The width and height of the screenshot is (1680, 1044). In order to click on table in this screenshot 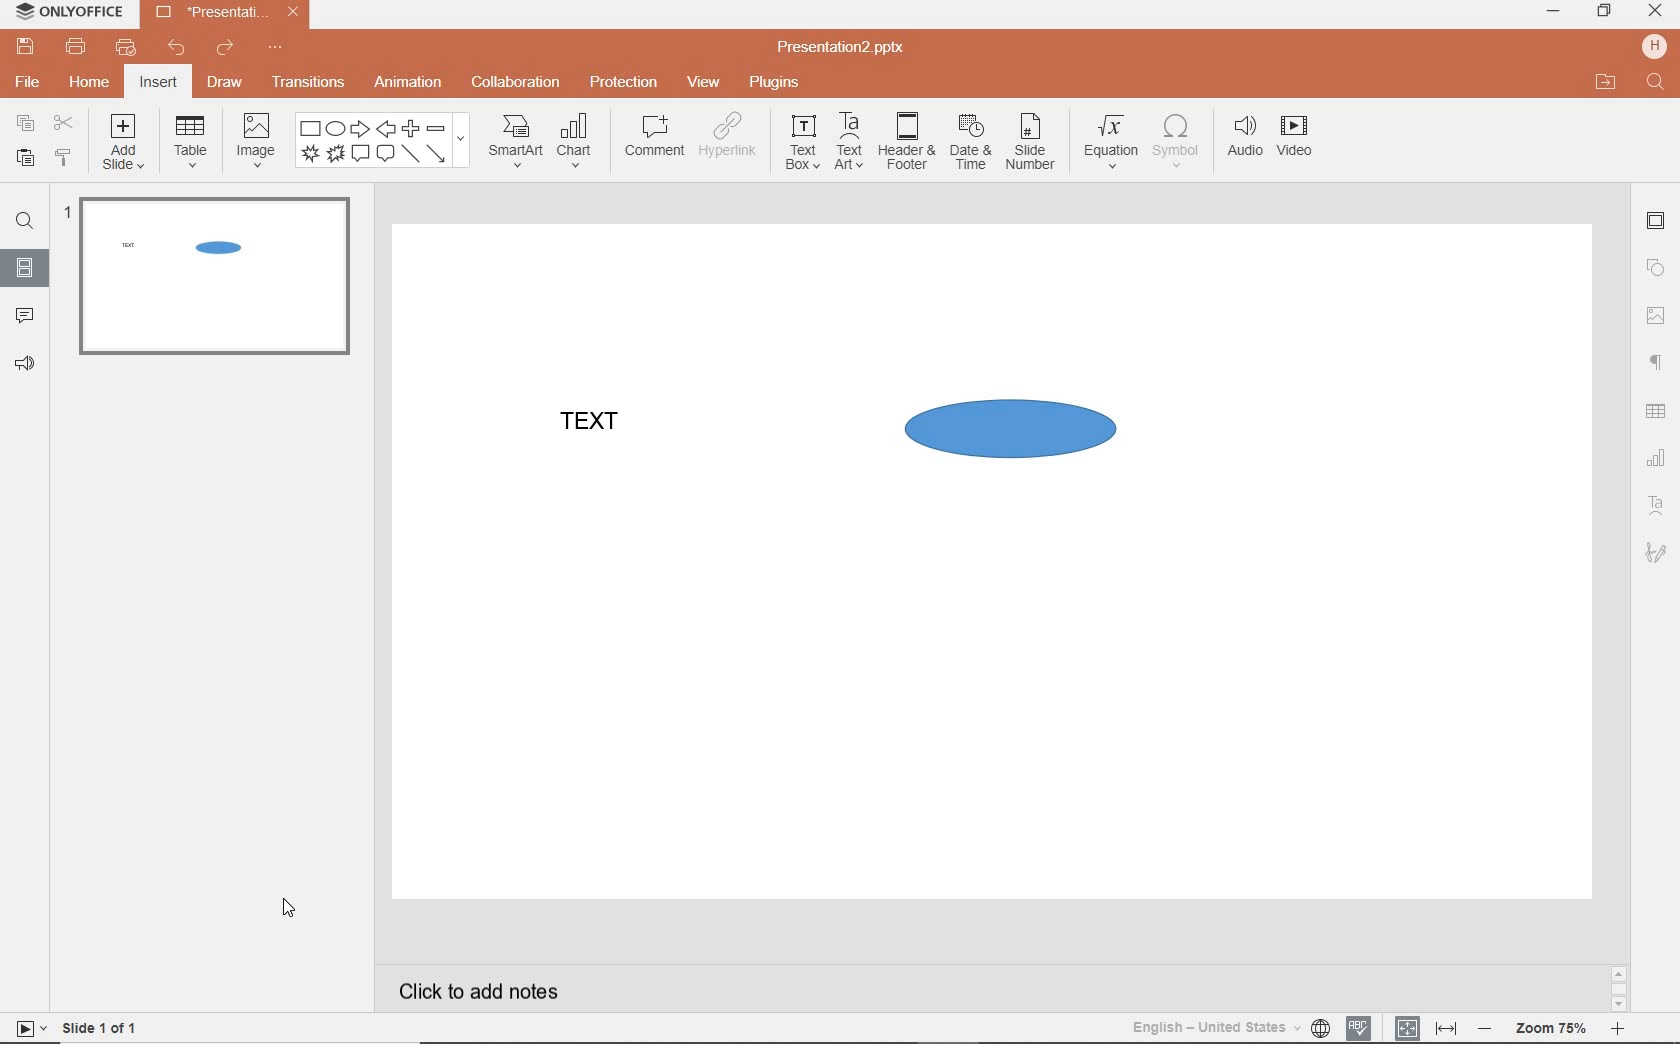, I will do `click(188, 142)`.